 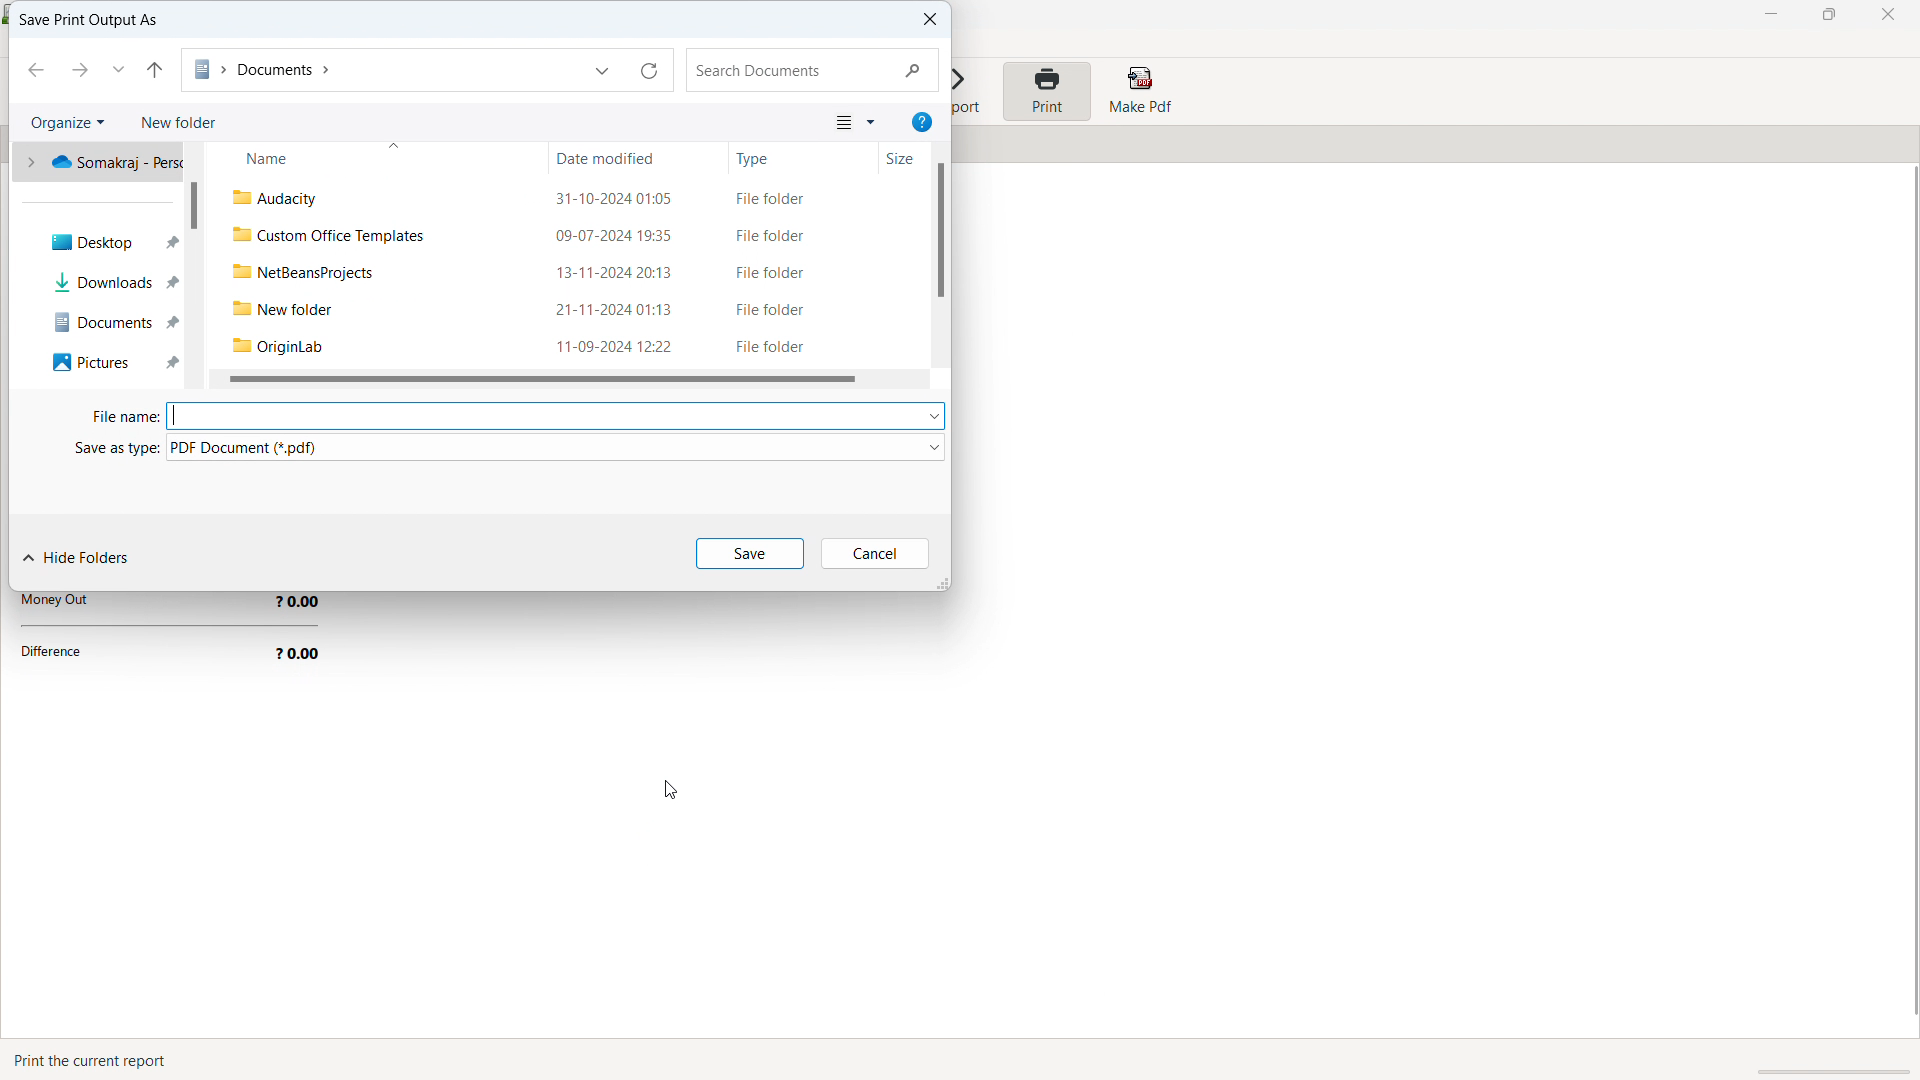 What do you see at coordinates (639, 158) in the screenshot?
I see `date modified` at bounding box center [639, 158].